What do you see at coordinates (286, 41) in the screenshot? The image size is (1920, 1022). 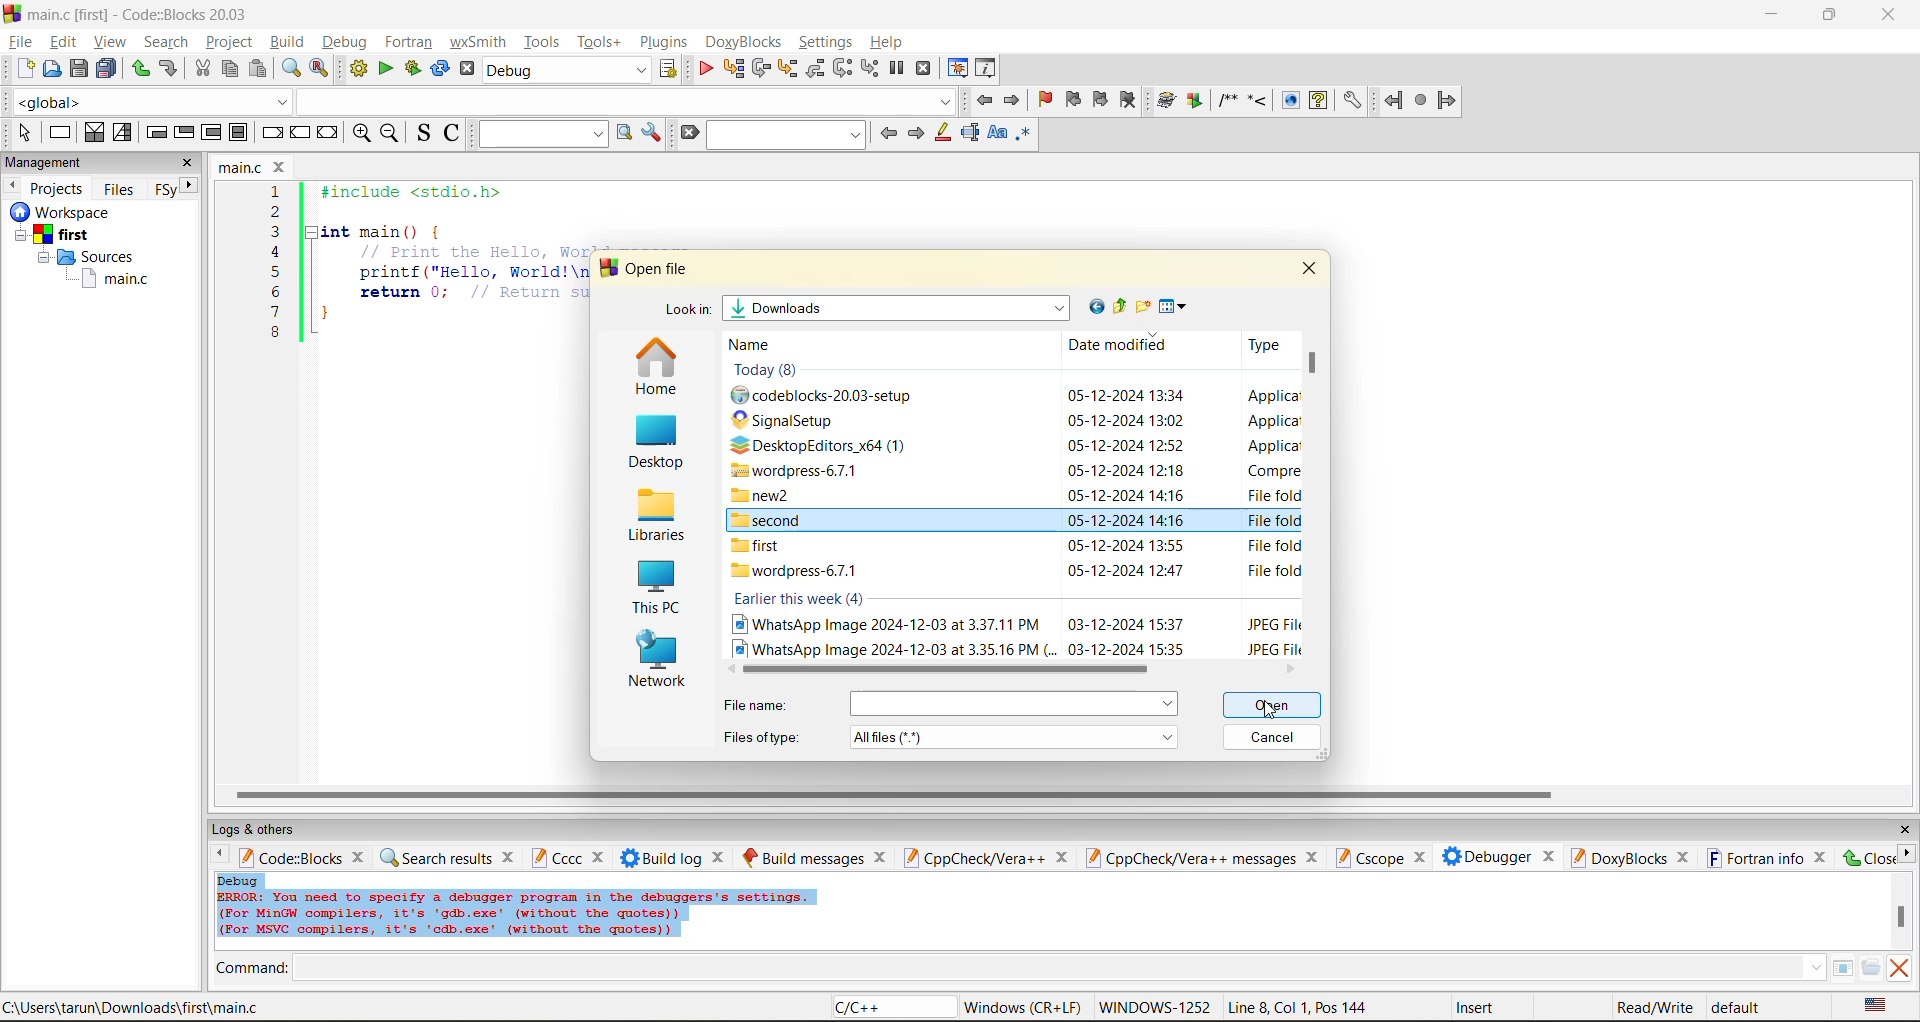 I see `build` at bounding box center [286, 41].